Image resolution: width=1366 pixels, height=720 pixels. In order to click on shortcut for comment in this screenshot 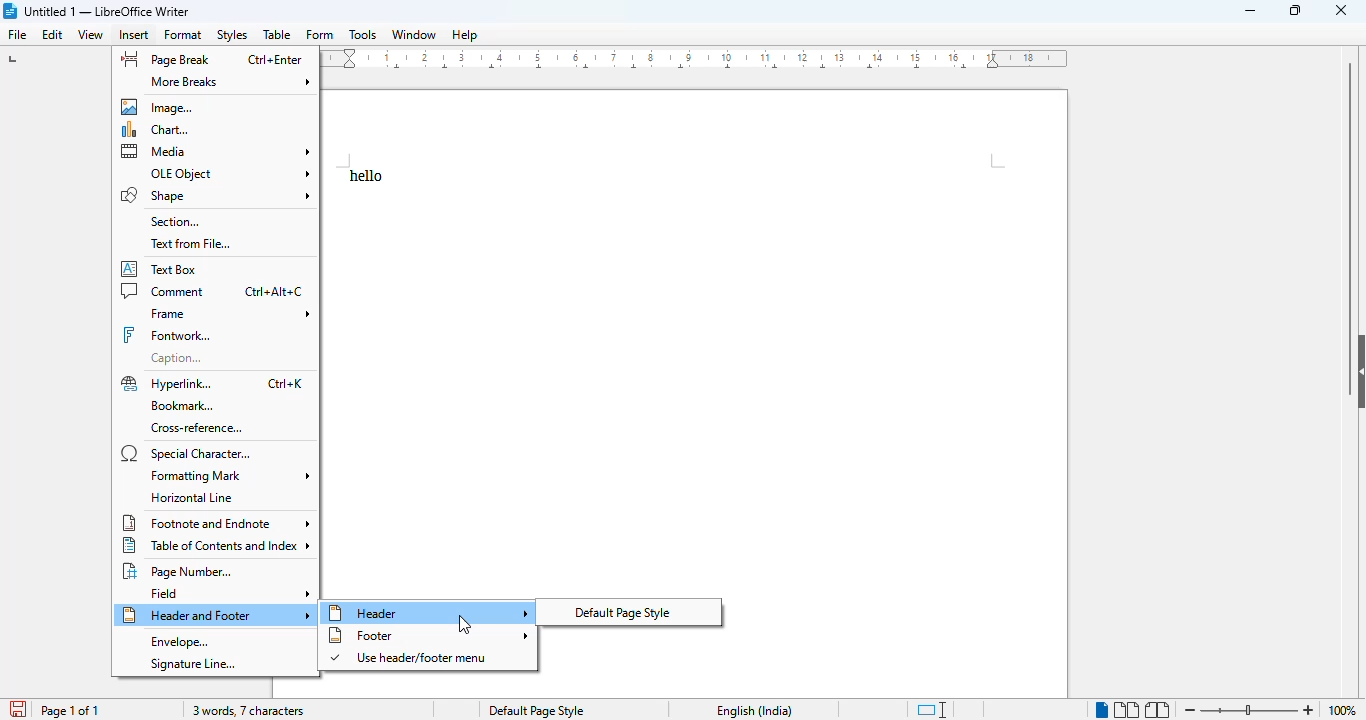, I will do `click(273, 292)`.